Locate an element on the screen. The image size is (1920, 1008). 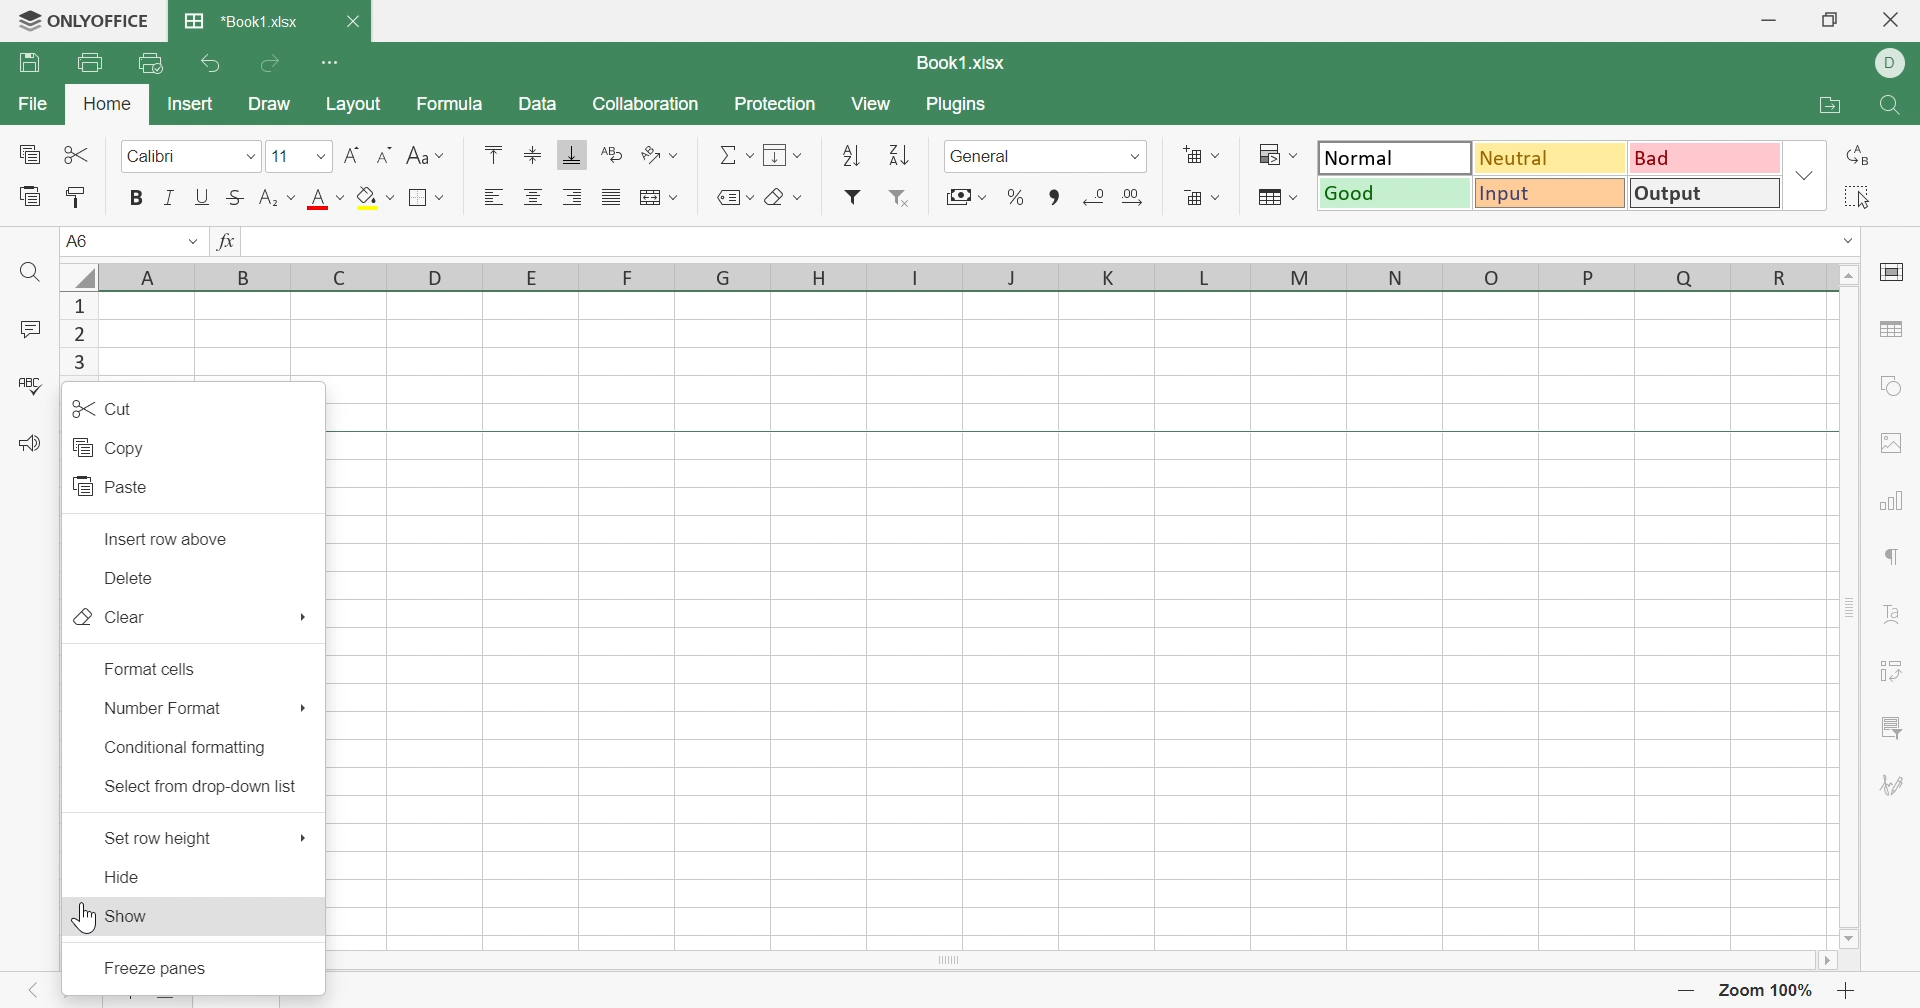
Find is located at coordinates (1891, 107).